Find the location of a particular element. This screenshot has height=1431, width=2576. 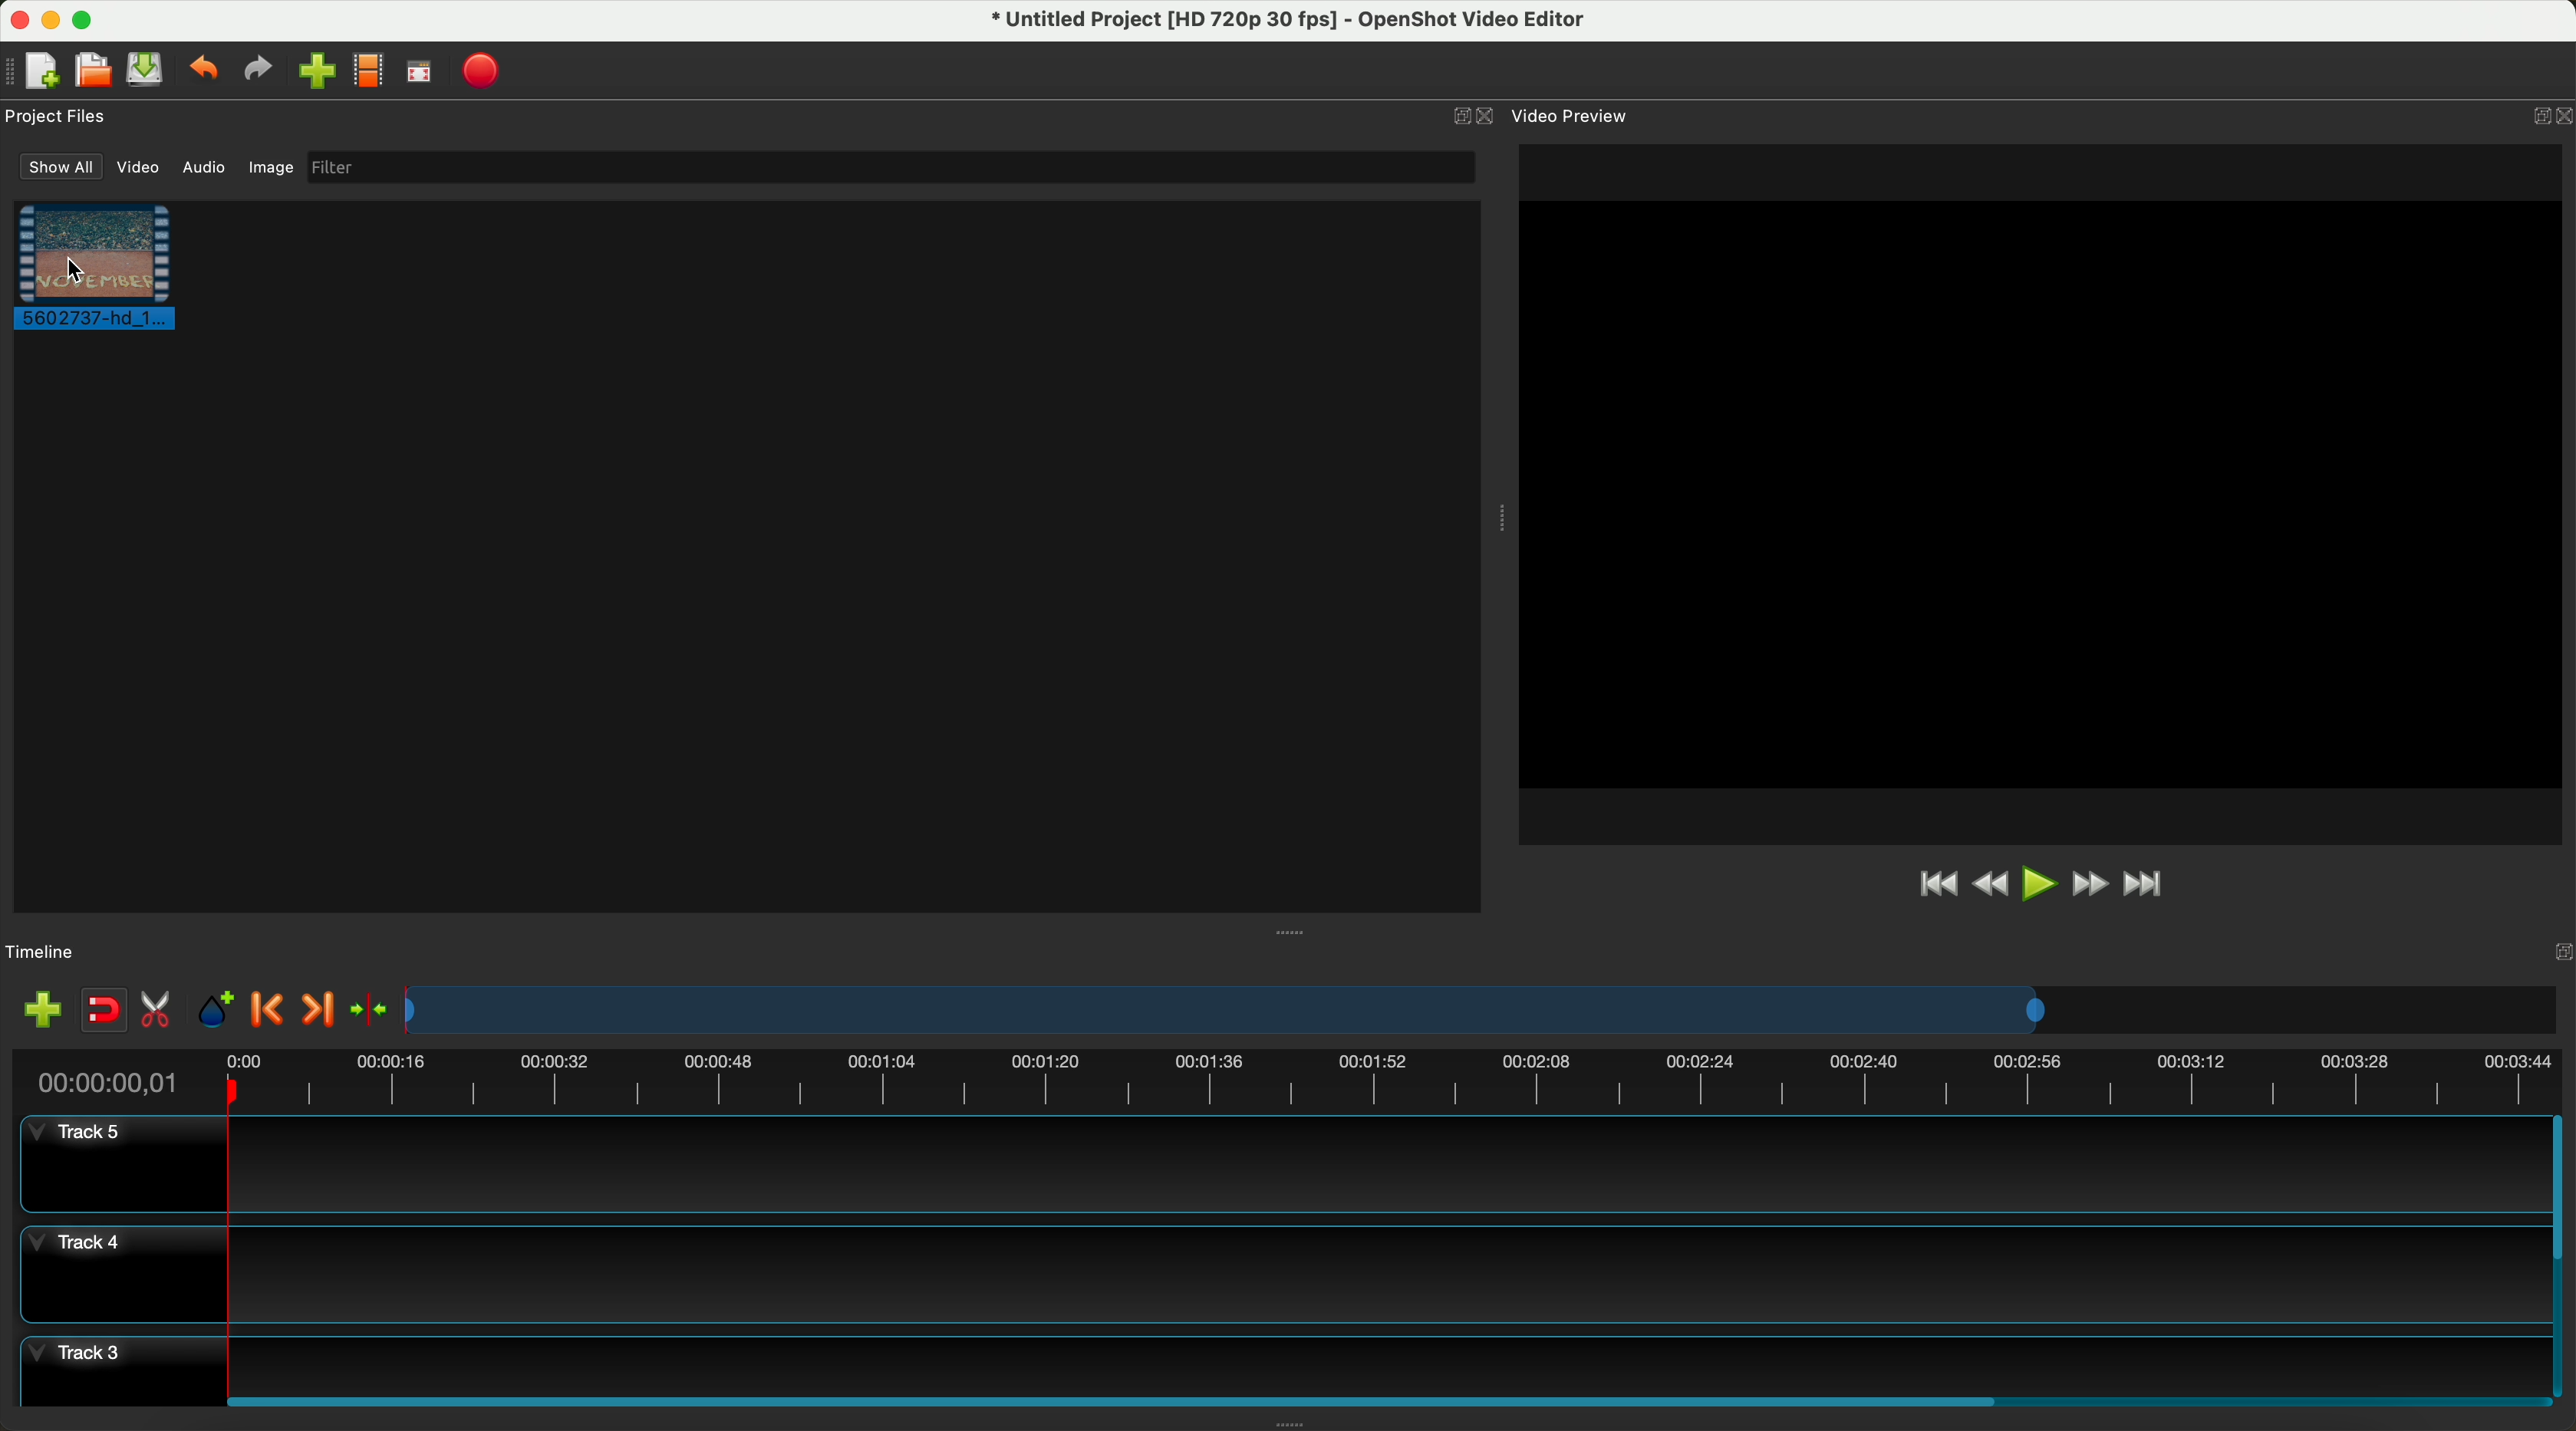

jump to start is located at coordinates (1935, 886).